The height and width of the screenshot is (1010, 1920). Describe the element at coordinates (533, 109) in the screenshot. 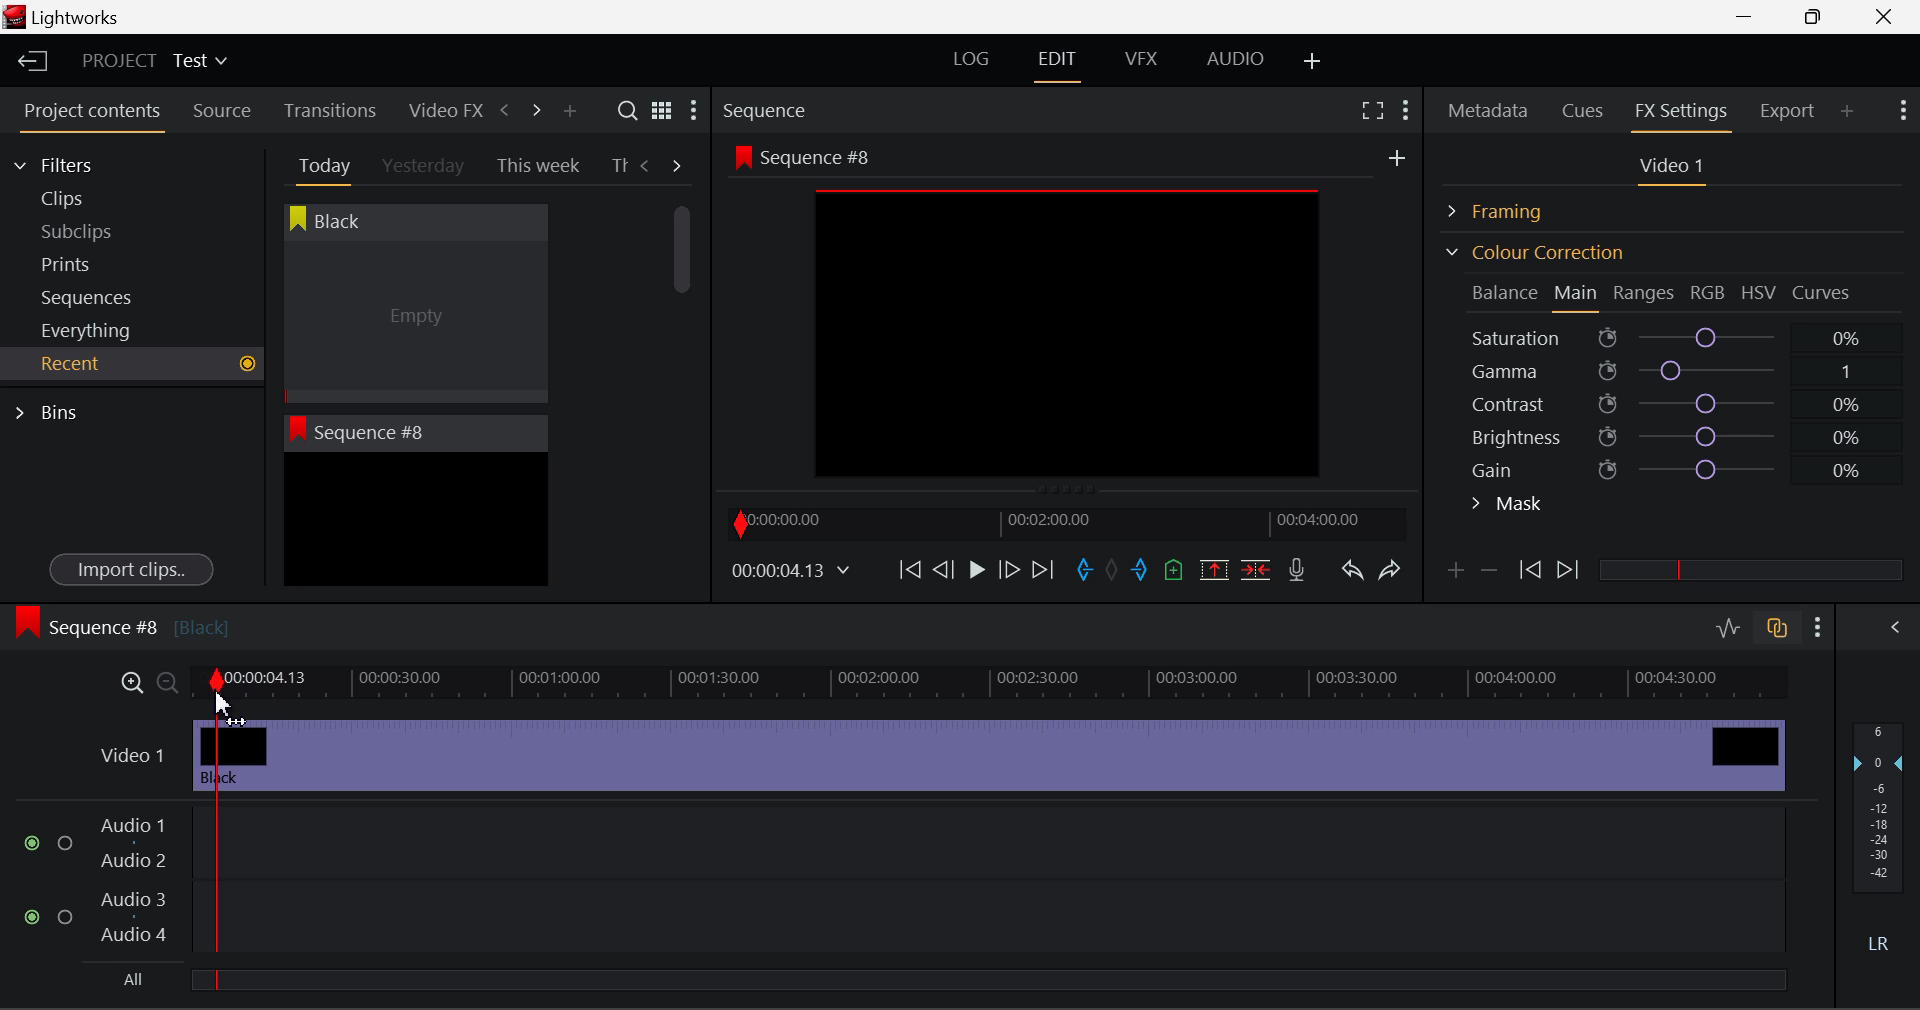

I see `Next Panel` at that location.